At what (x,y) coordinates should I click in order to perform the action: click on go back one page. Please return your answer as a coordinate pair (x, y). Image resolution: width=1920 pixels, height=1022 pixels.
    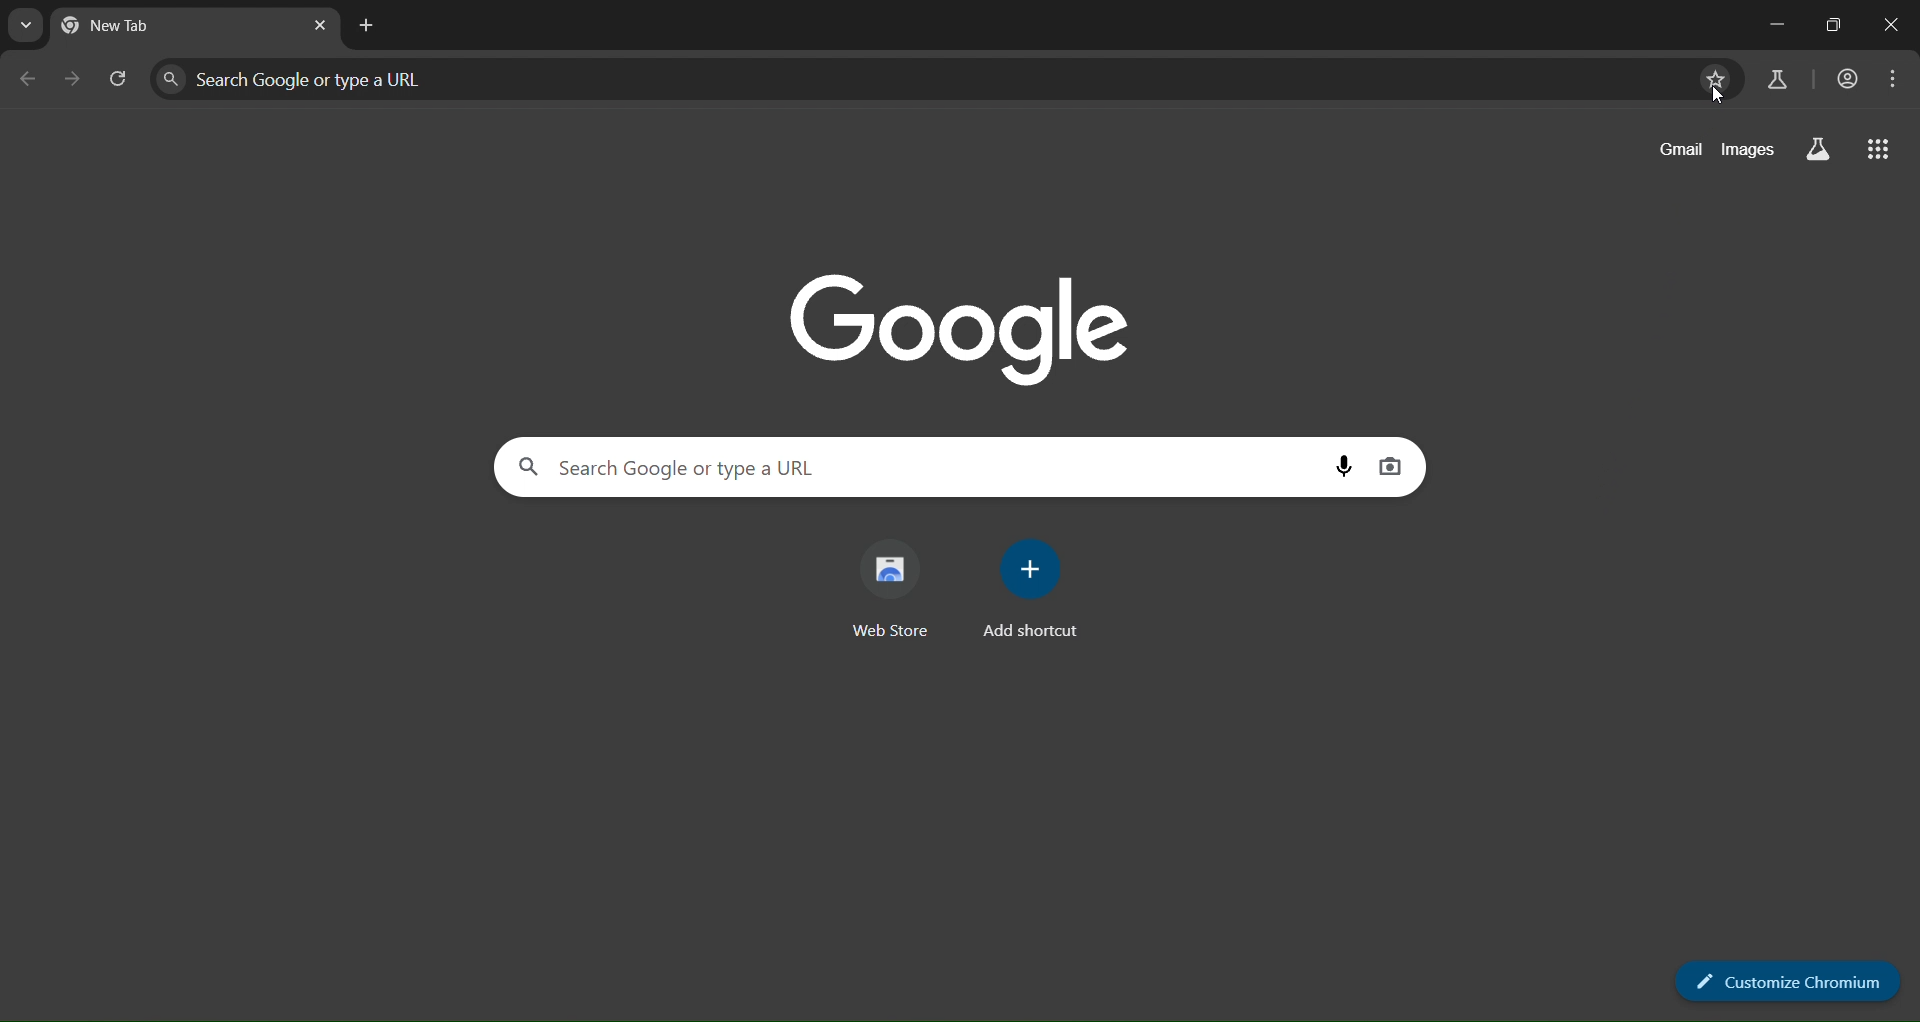
    Looking at the image, I should click on (29, 80).